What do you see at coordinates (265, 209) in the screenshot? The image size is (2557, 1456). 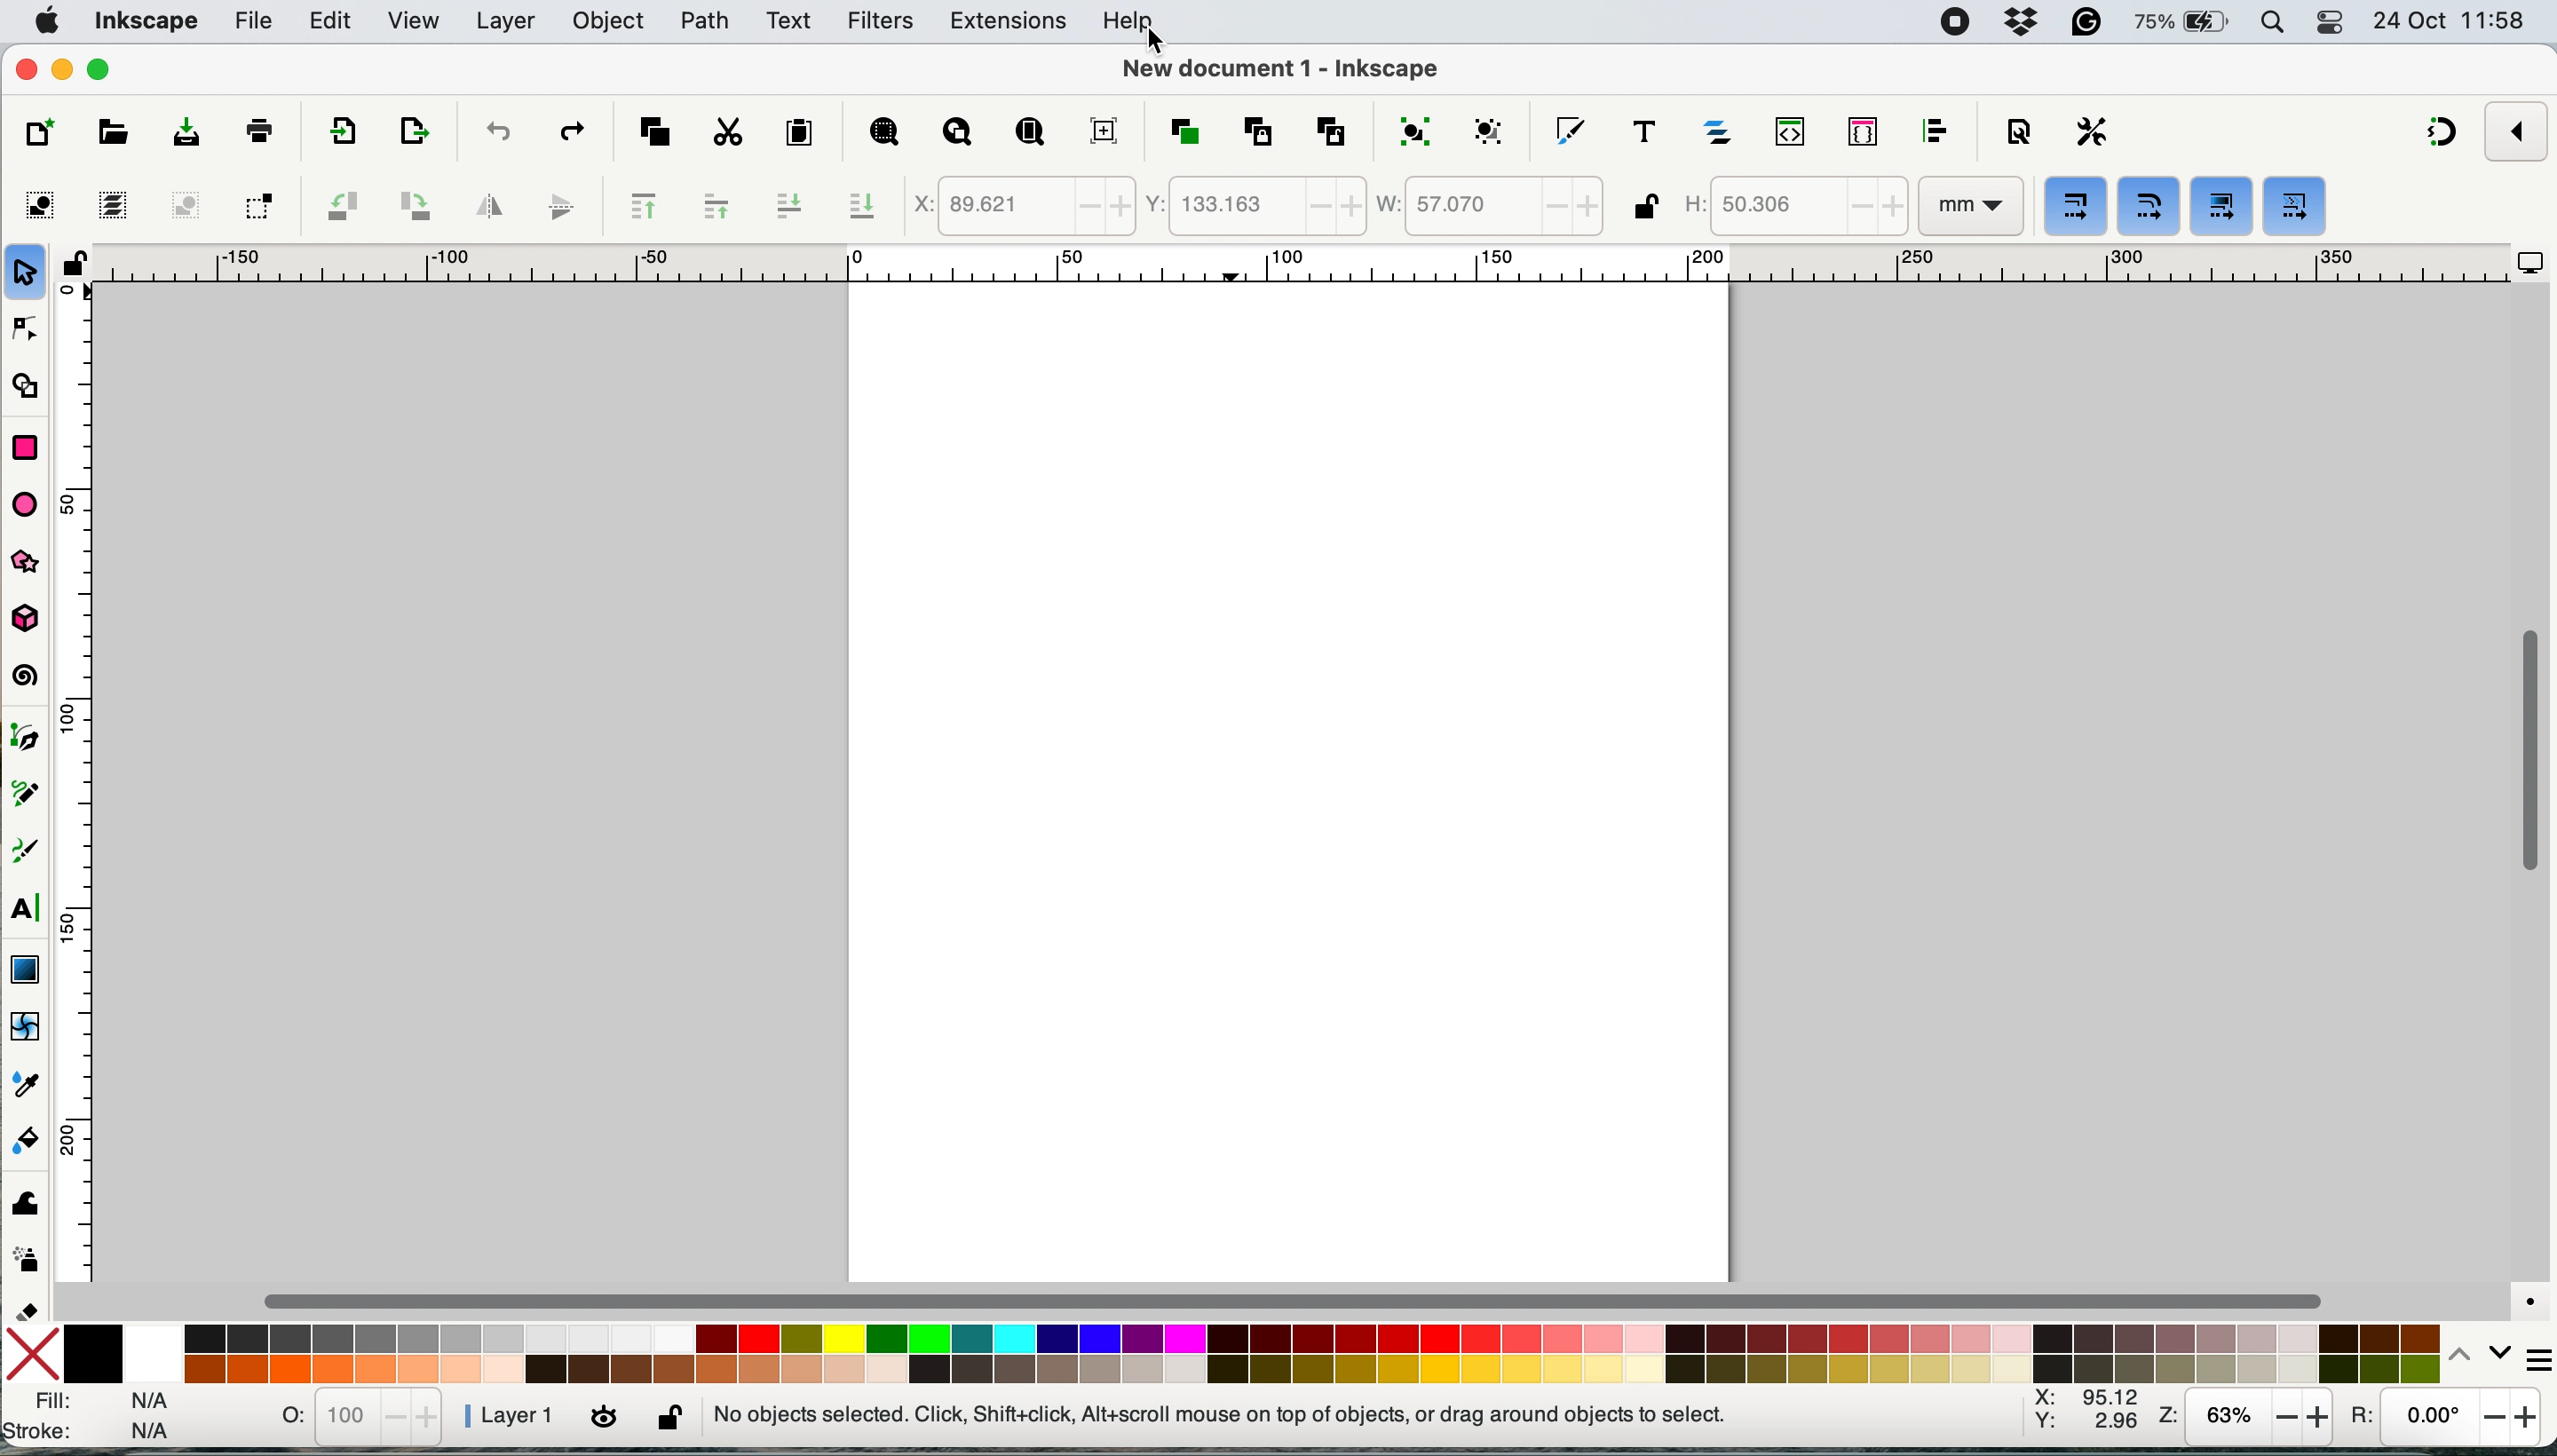 I see `toggle selection box to touch all selected boxes` at bounding box center [265, 209].